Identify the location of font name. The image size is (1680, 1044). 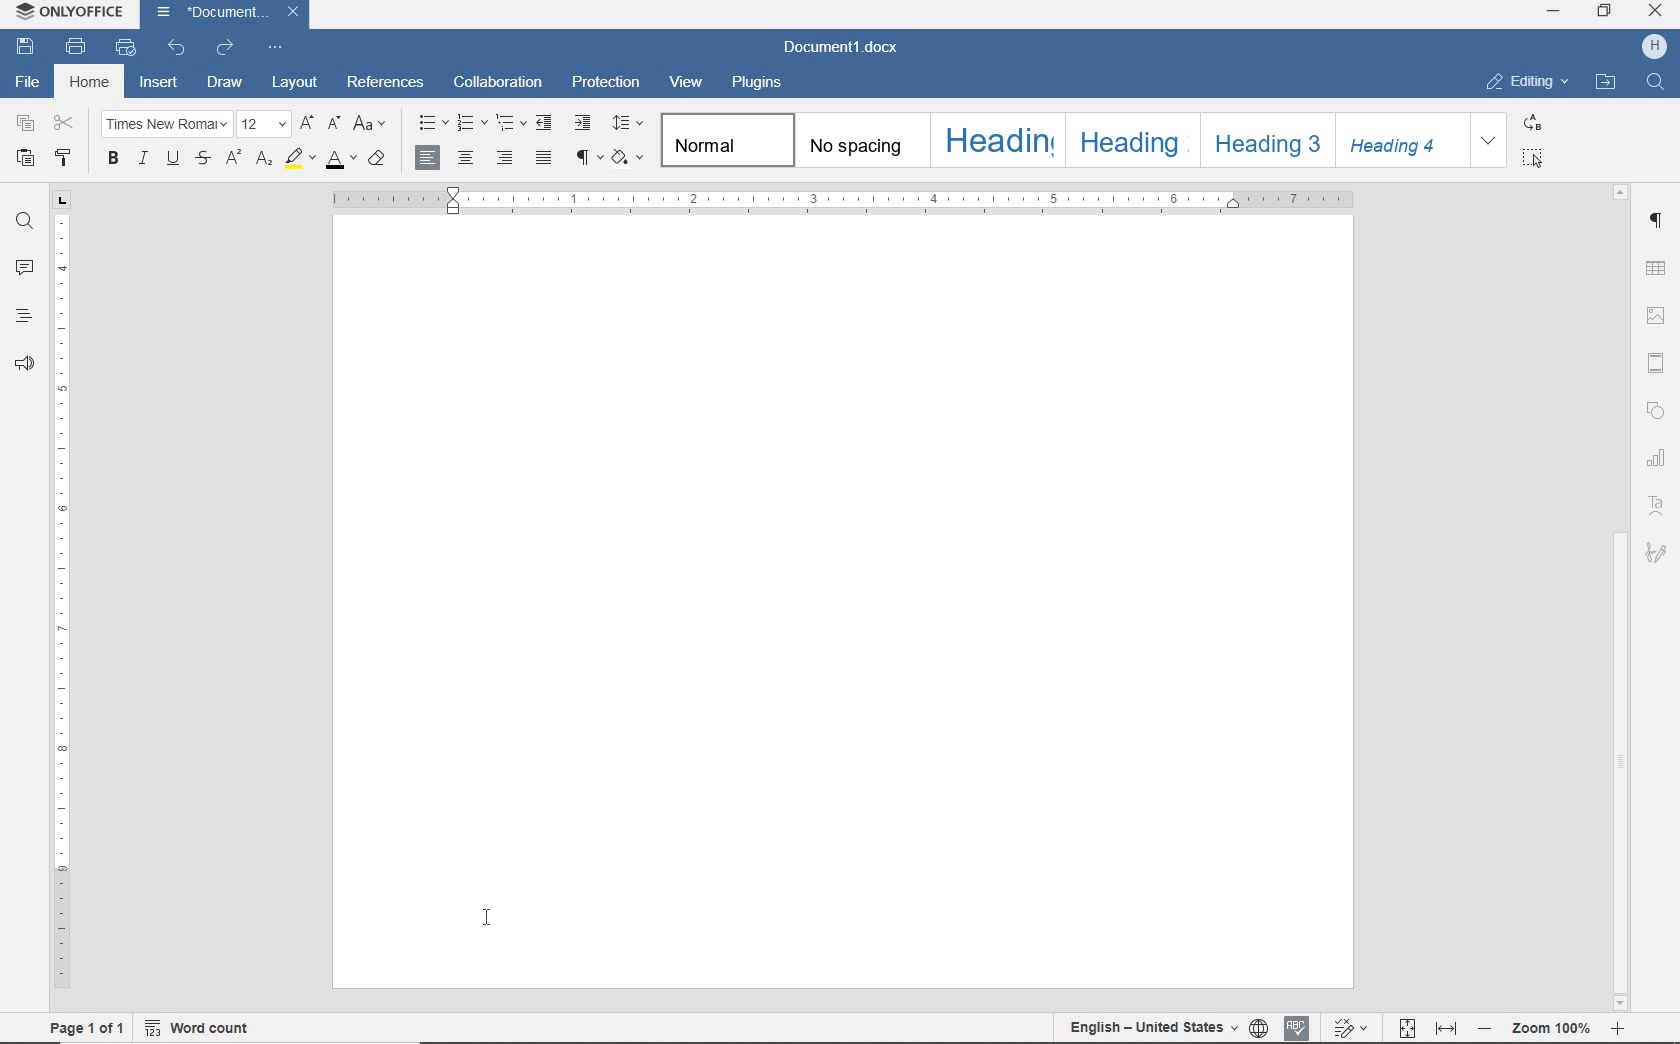
(167, 124).